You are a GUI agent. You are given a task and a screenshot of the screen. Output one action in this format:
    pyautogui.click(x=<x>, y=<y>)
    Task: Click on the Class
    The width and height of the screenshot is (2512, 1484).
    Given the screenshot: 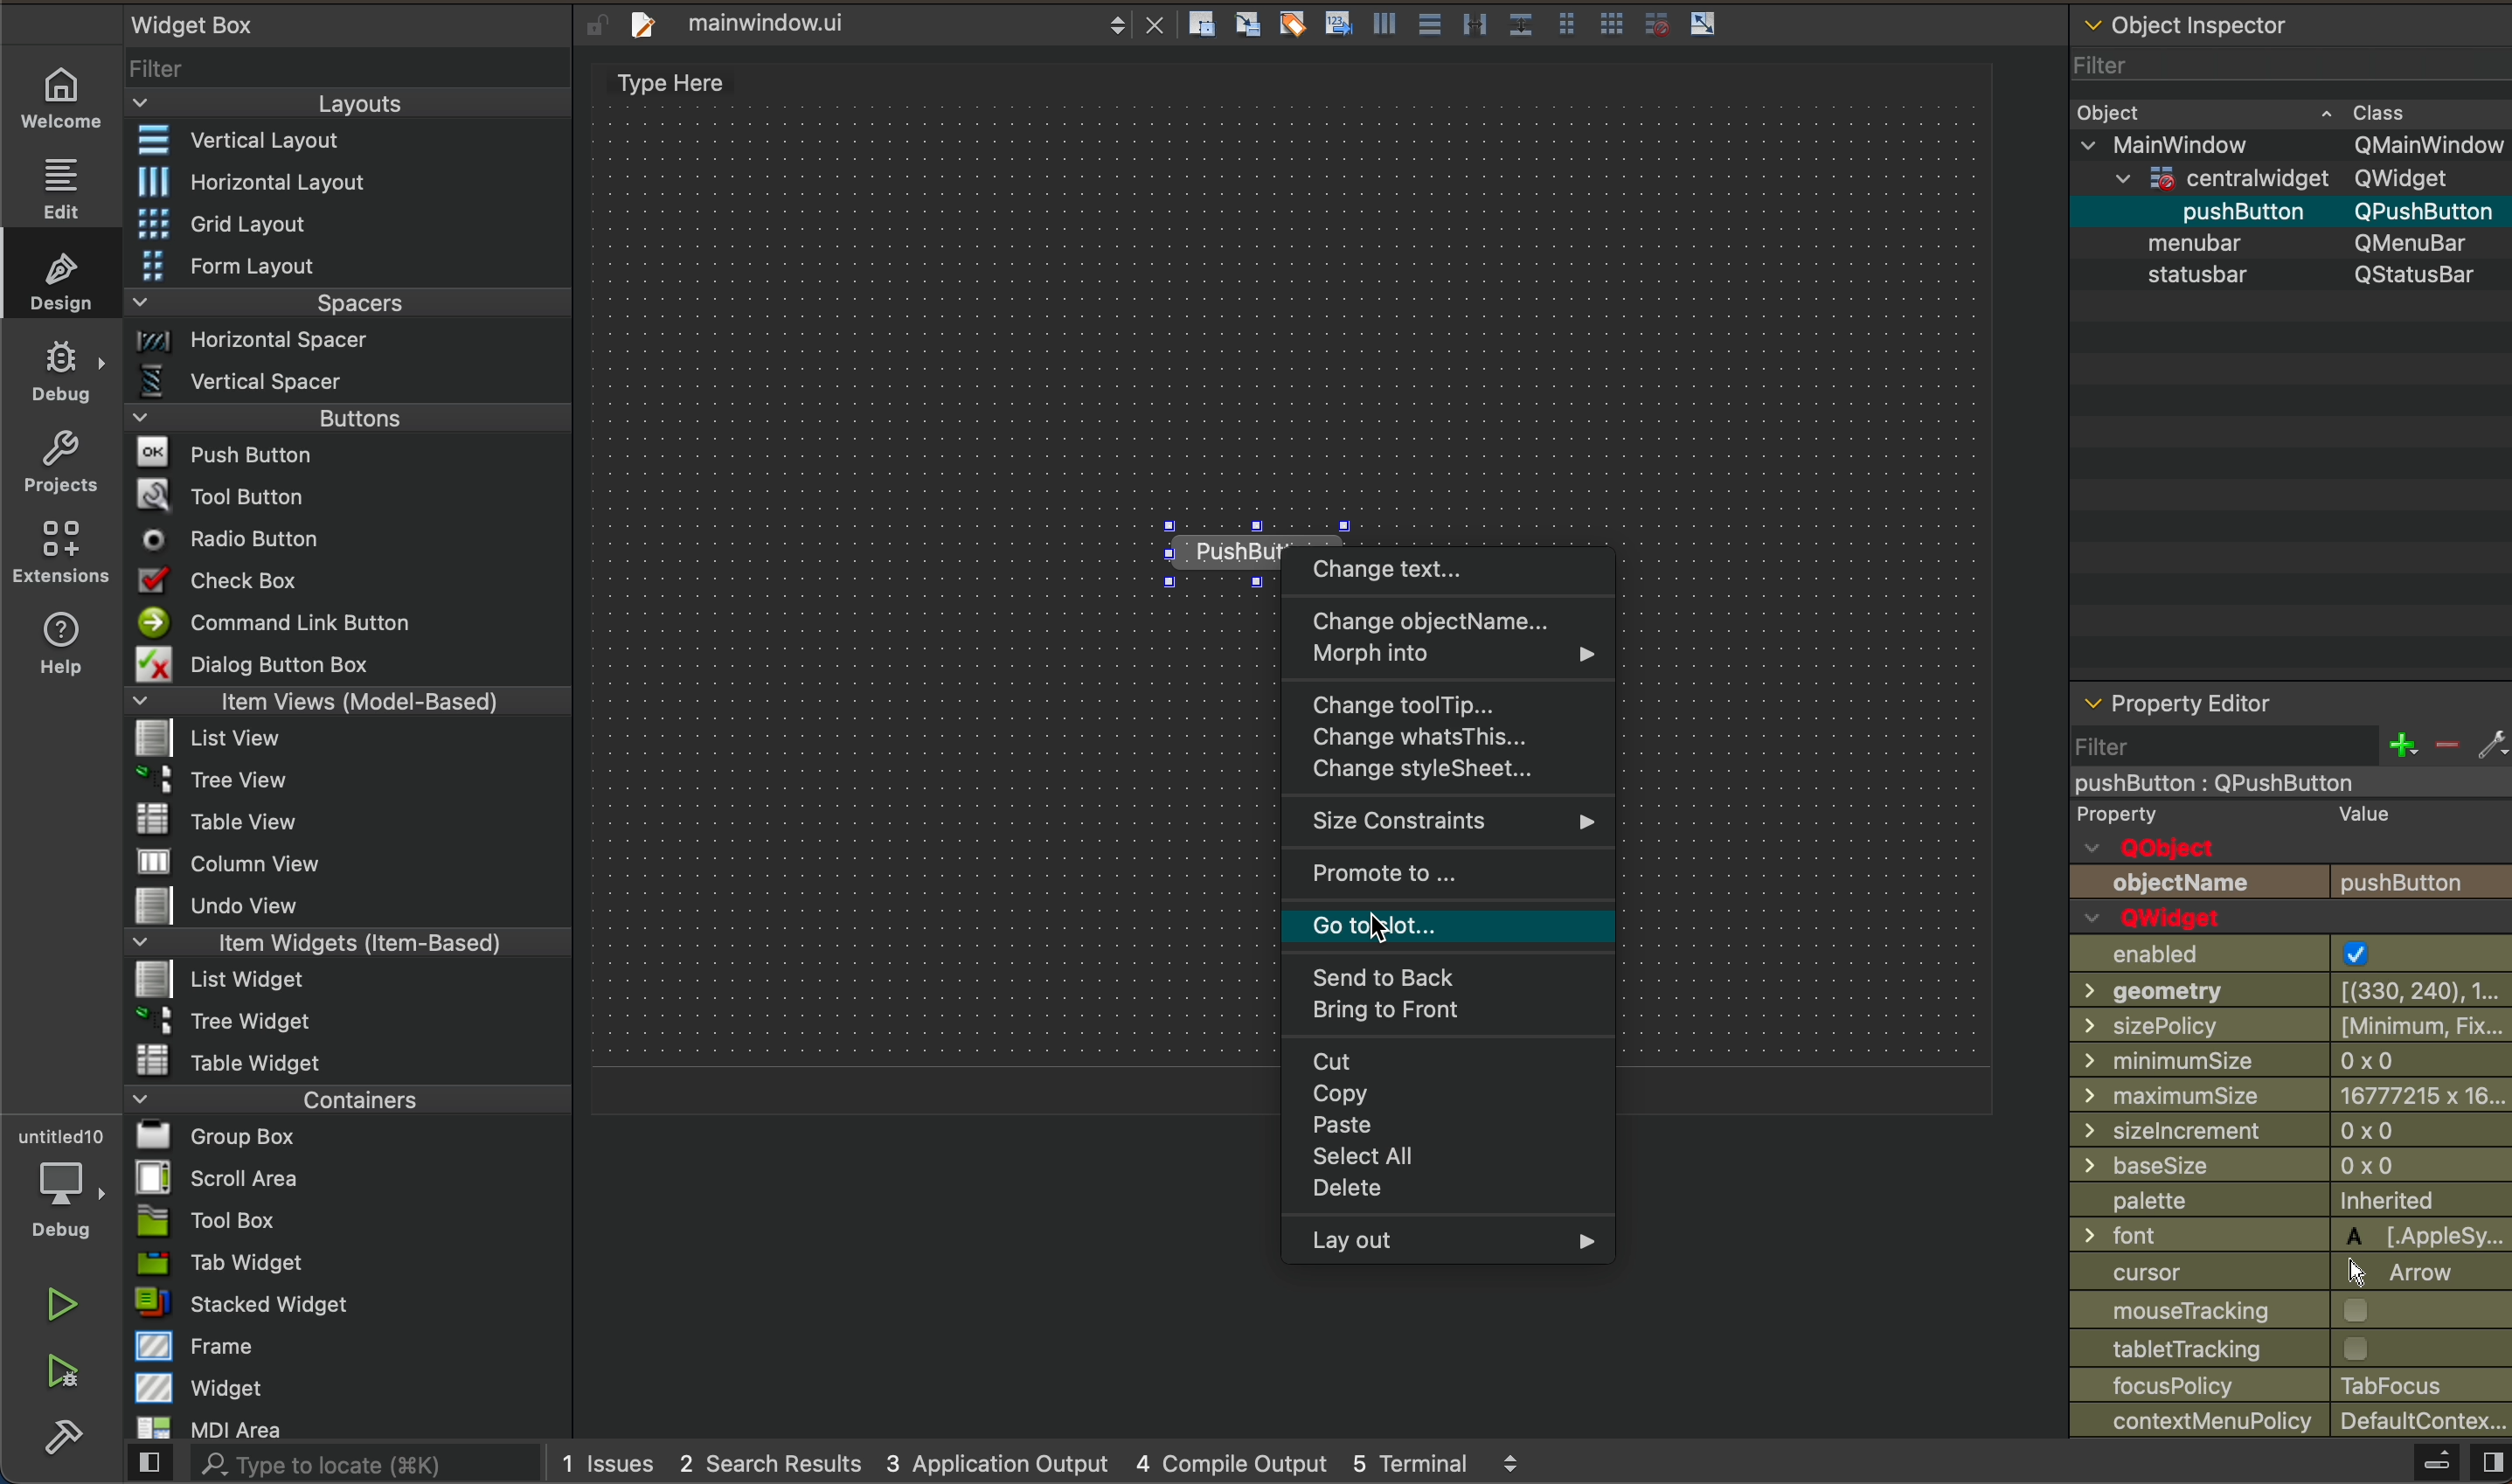 What is the action you would take?
    pyautogui.click(x=2365, y=112)
    